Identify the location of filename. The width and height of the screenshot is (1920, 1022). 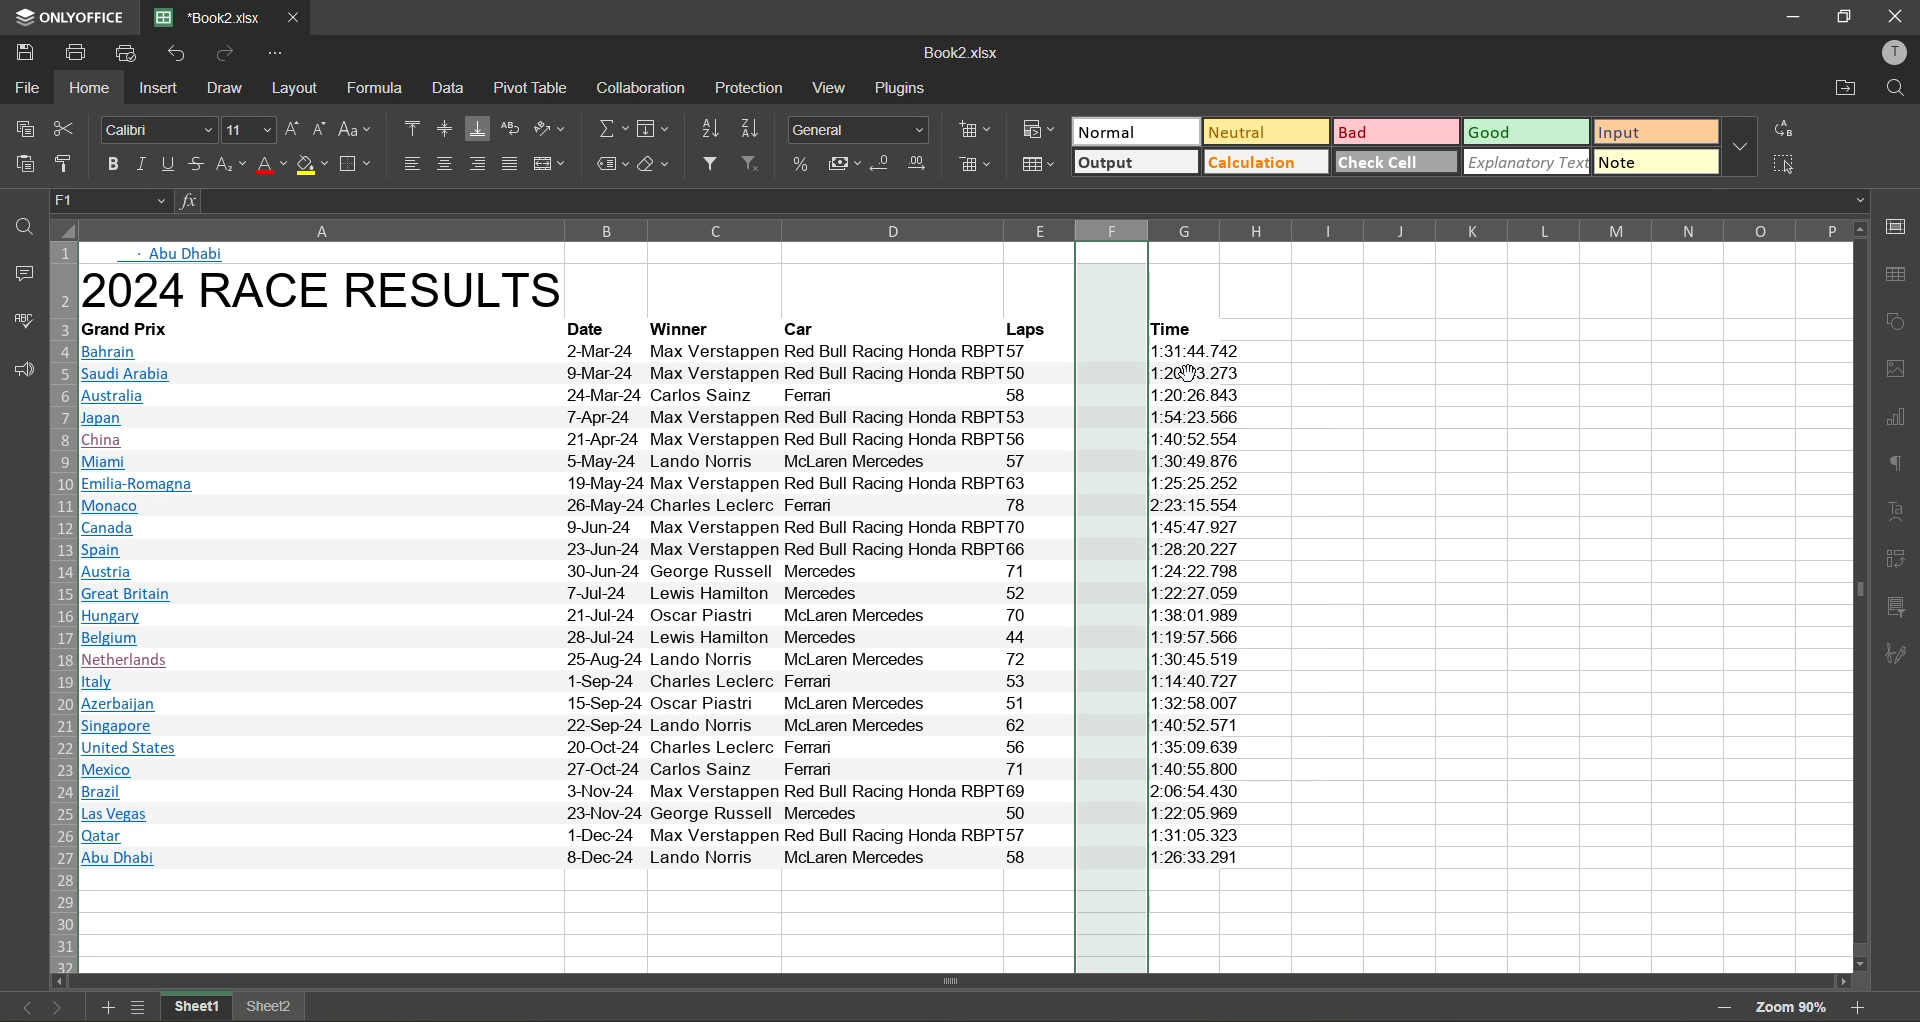
(965, 55).